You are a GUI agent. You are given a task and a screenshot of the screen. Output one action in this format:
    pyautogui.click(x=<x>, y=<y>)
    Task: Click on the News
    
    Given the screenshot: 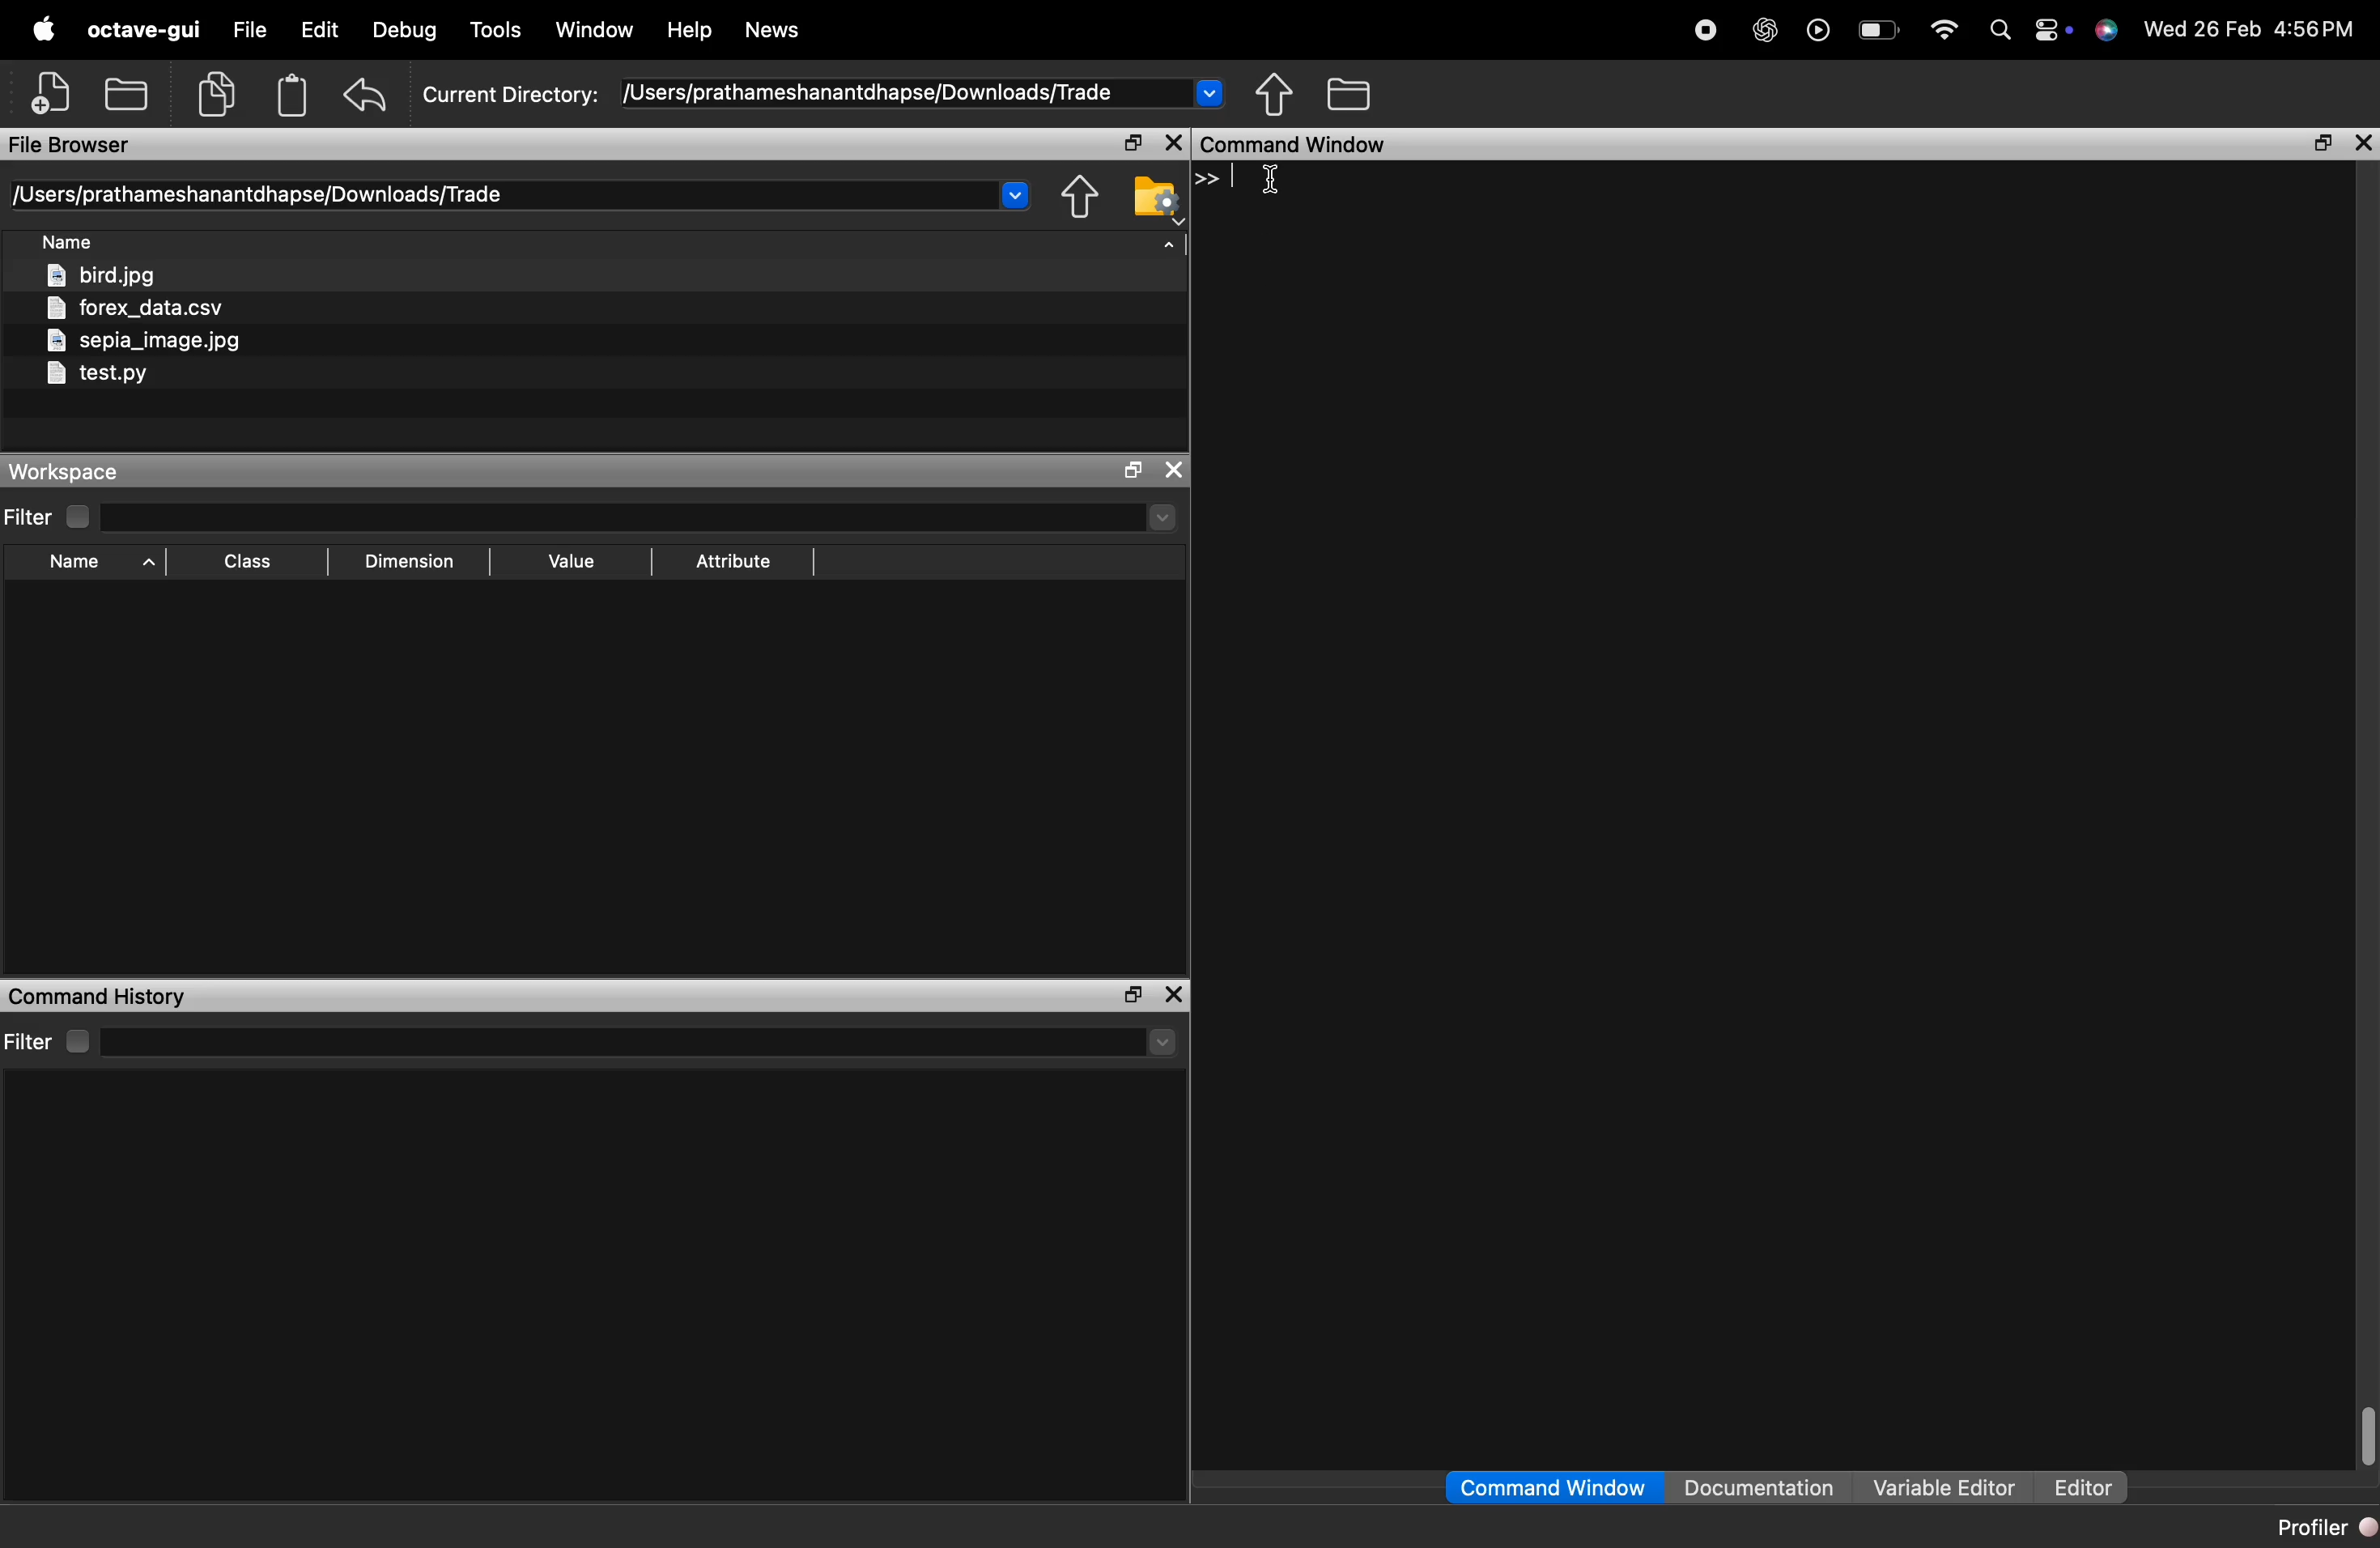 What is the action you would take?
    pyautogui.click(x=771, y=31)
    